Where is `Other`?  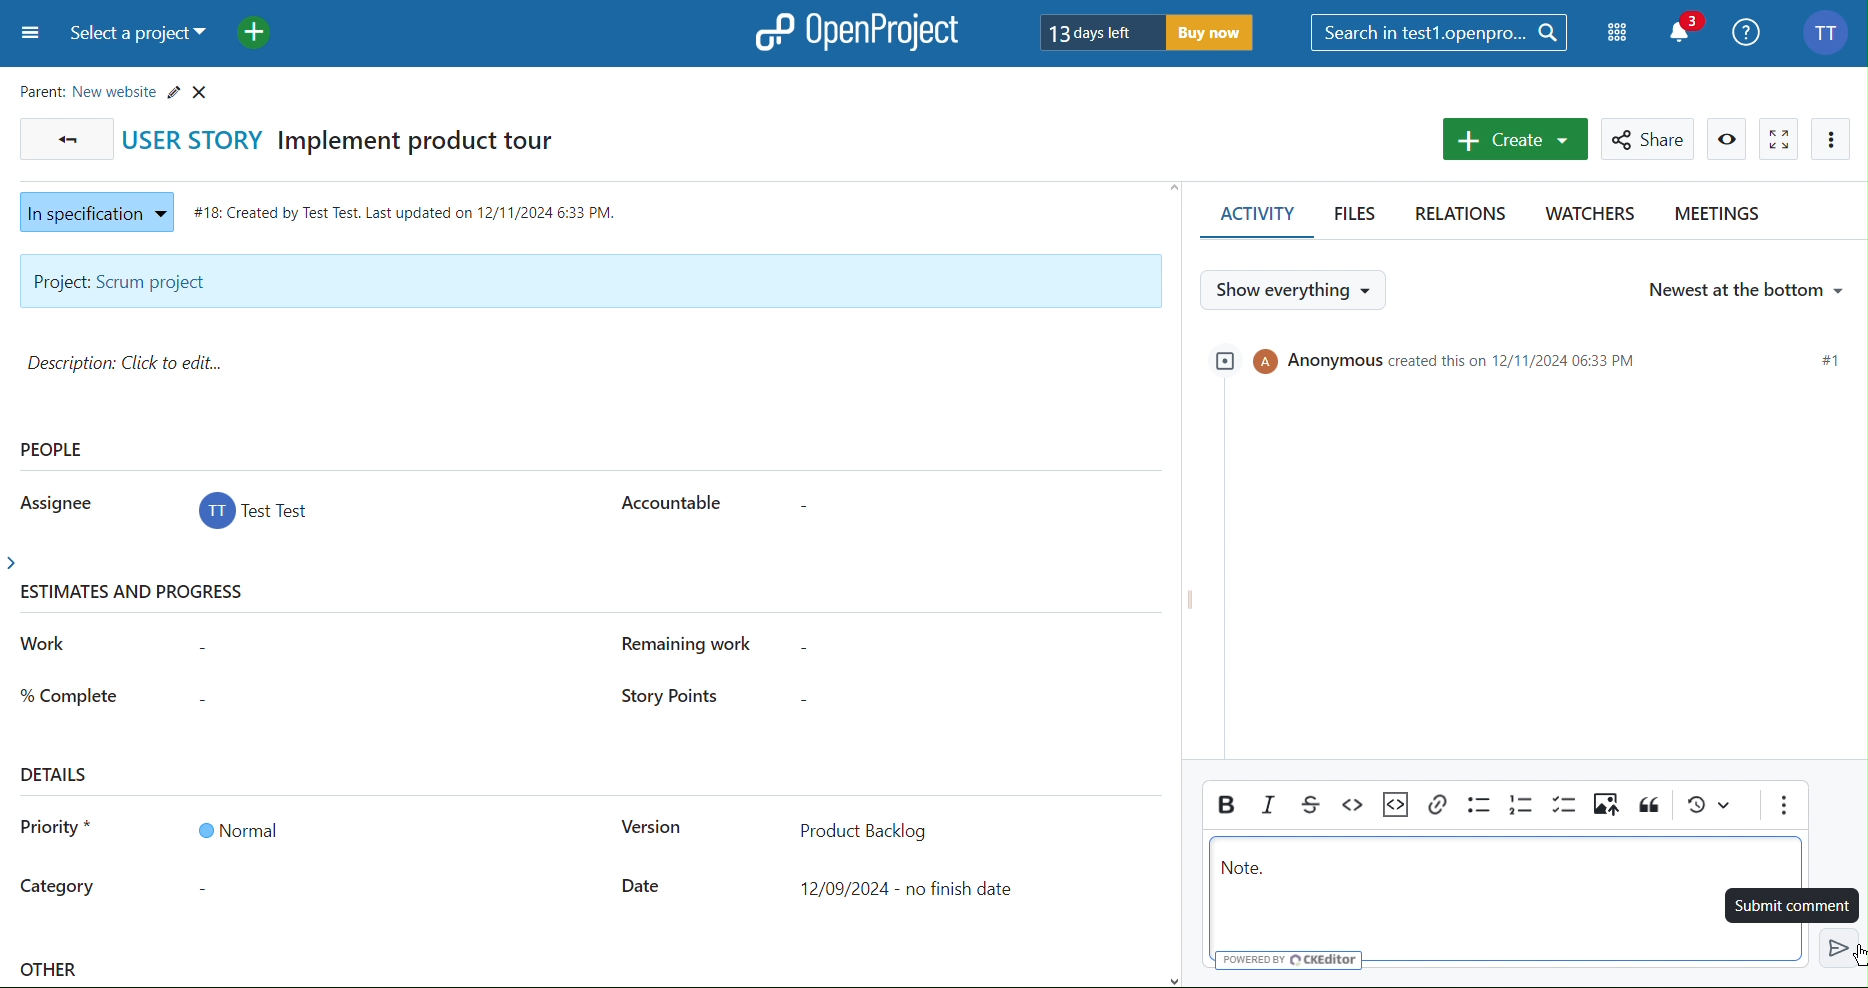
Other is located at coordinates (52, 972).